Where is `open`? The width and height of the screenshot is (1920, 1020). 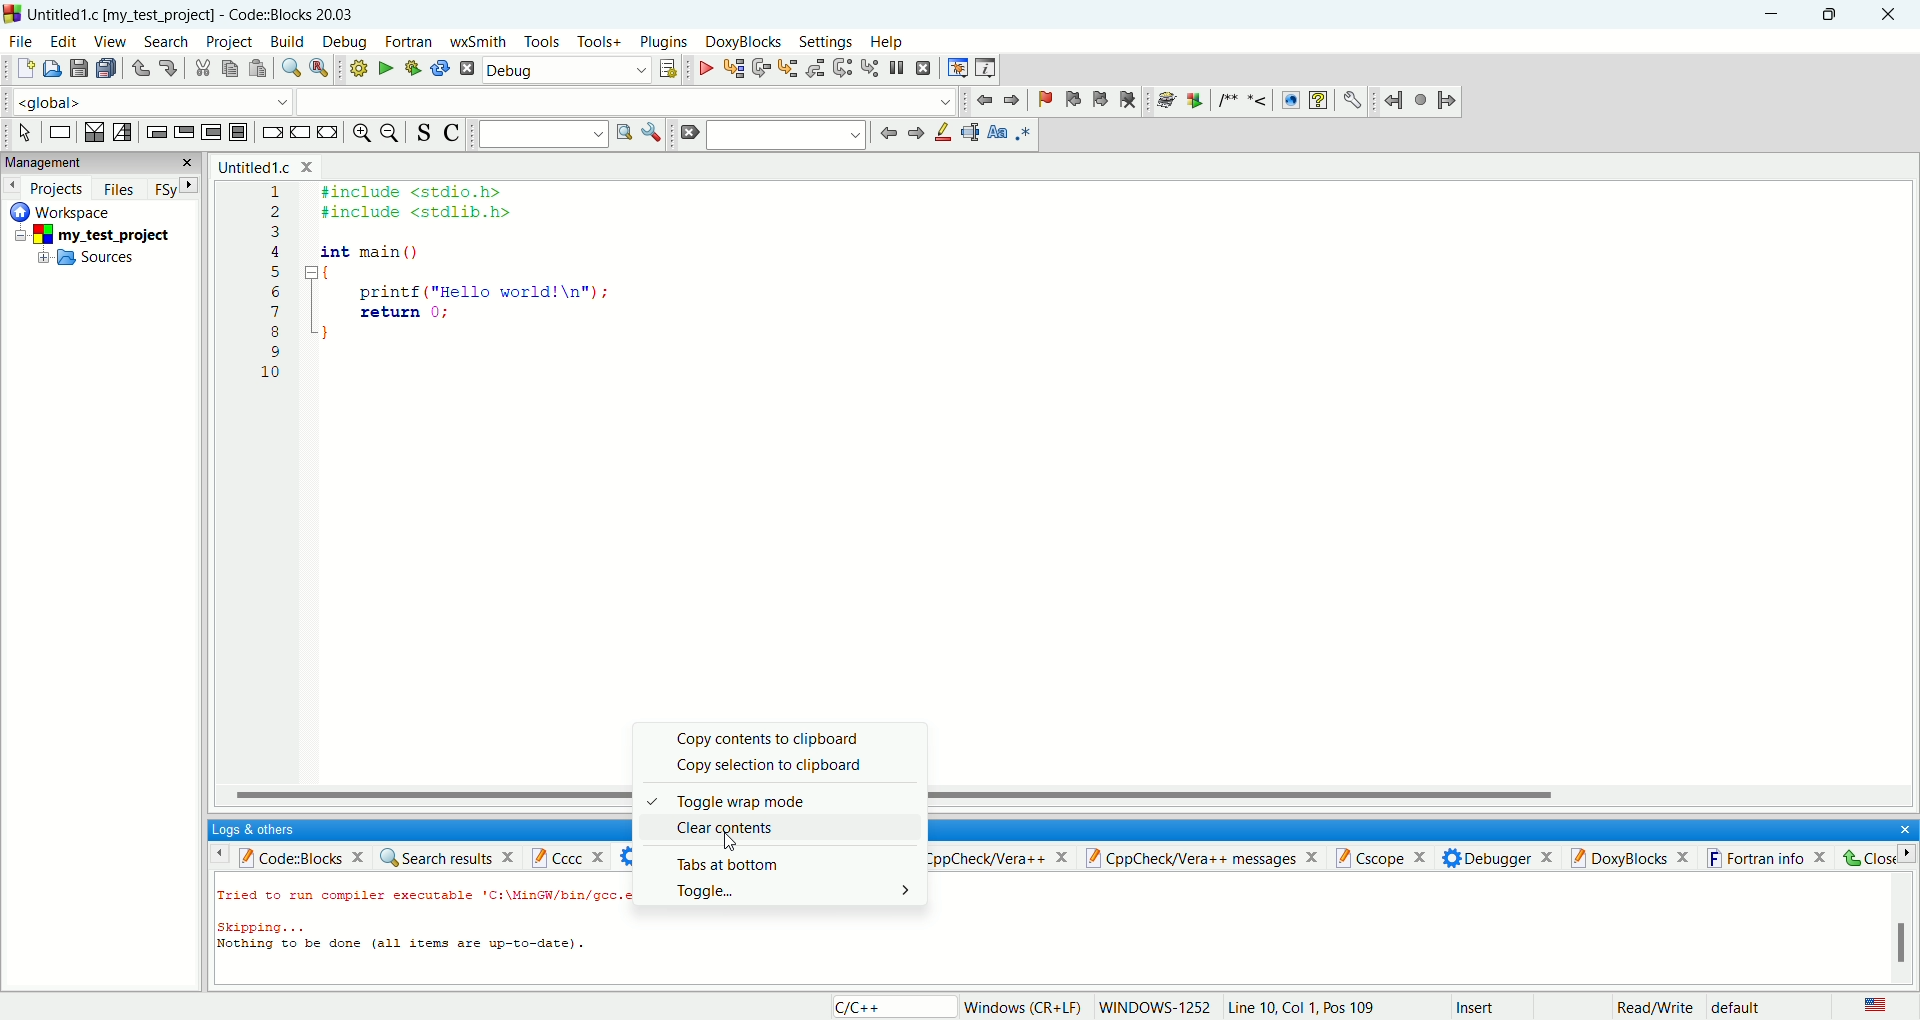
open is located at coordinates (49, 69).